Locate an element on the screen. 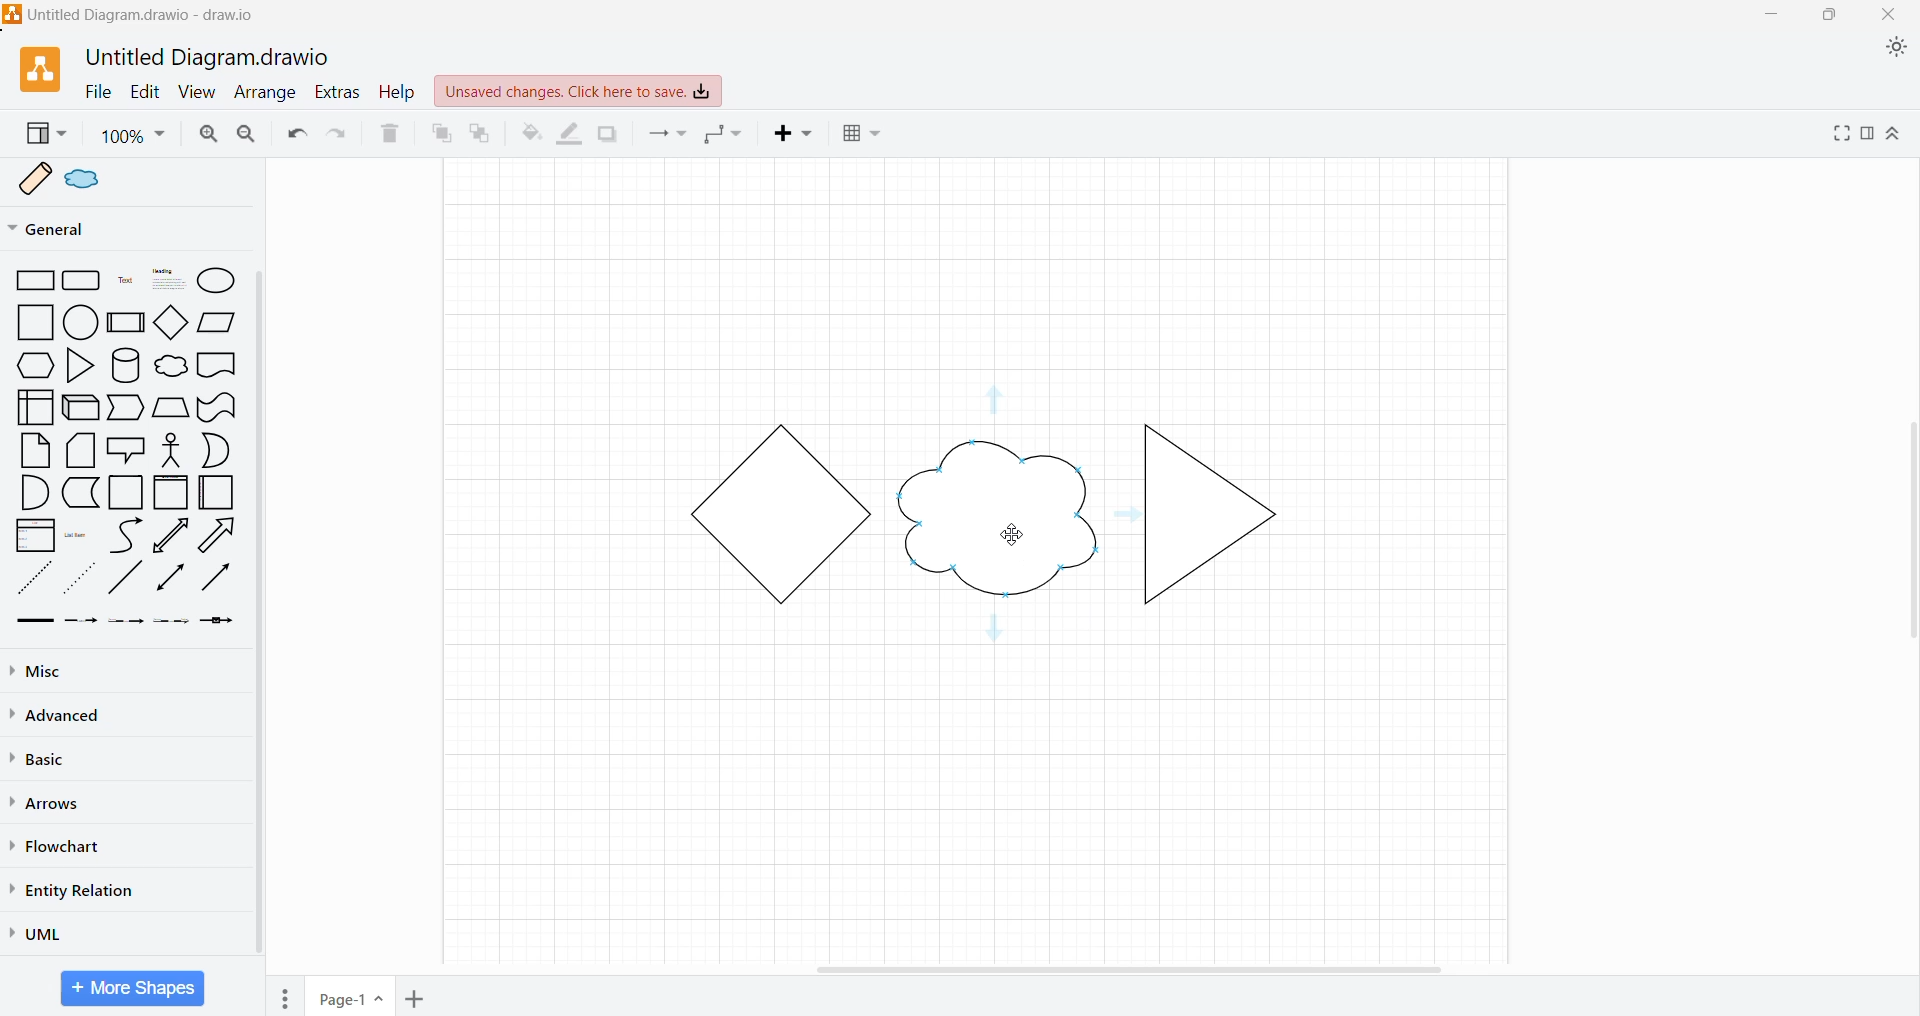  File is located at coordinates (97, 92).